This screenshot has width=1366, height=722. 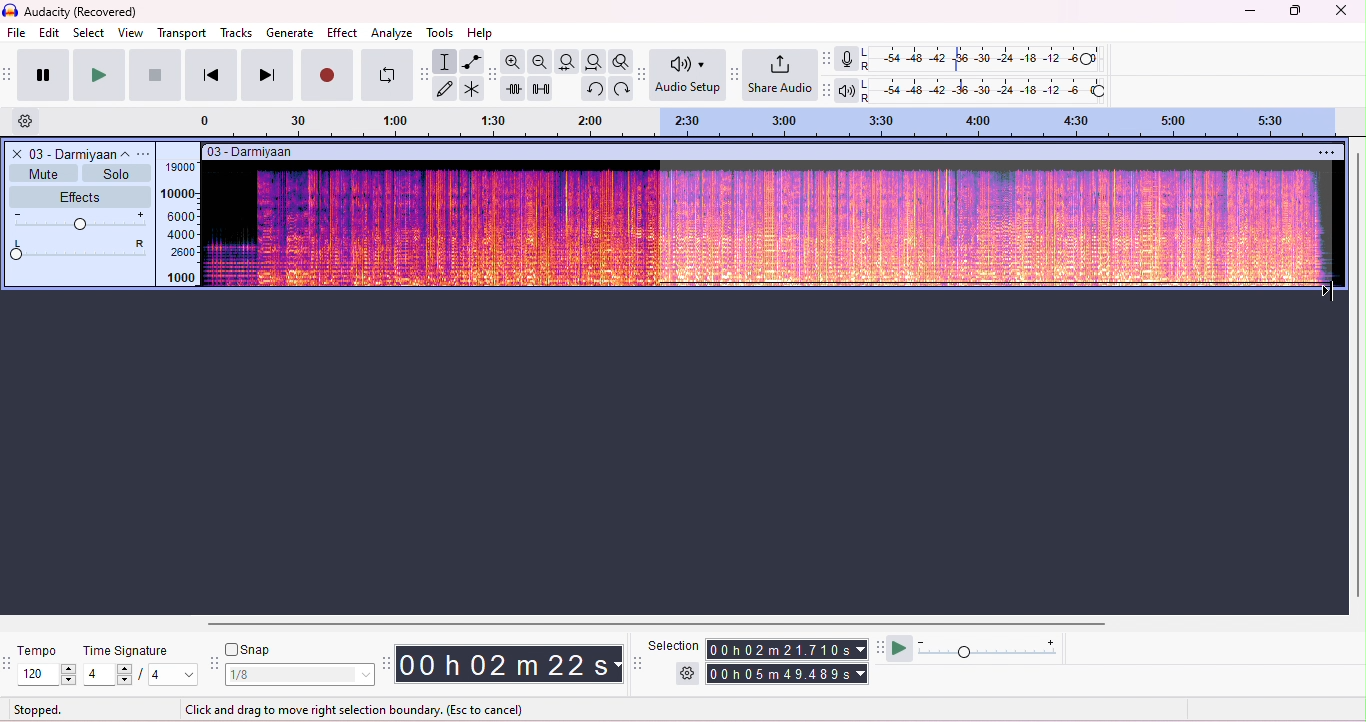 I want to click on effects, so click(x=79, y=197).